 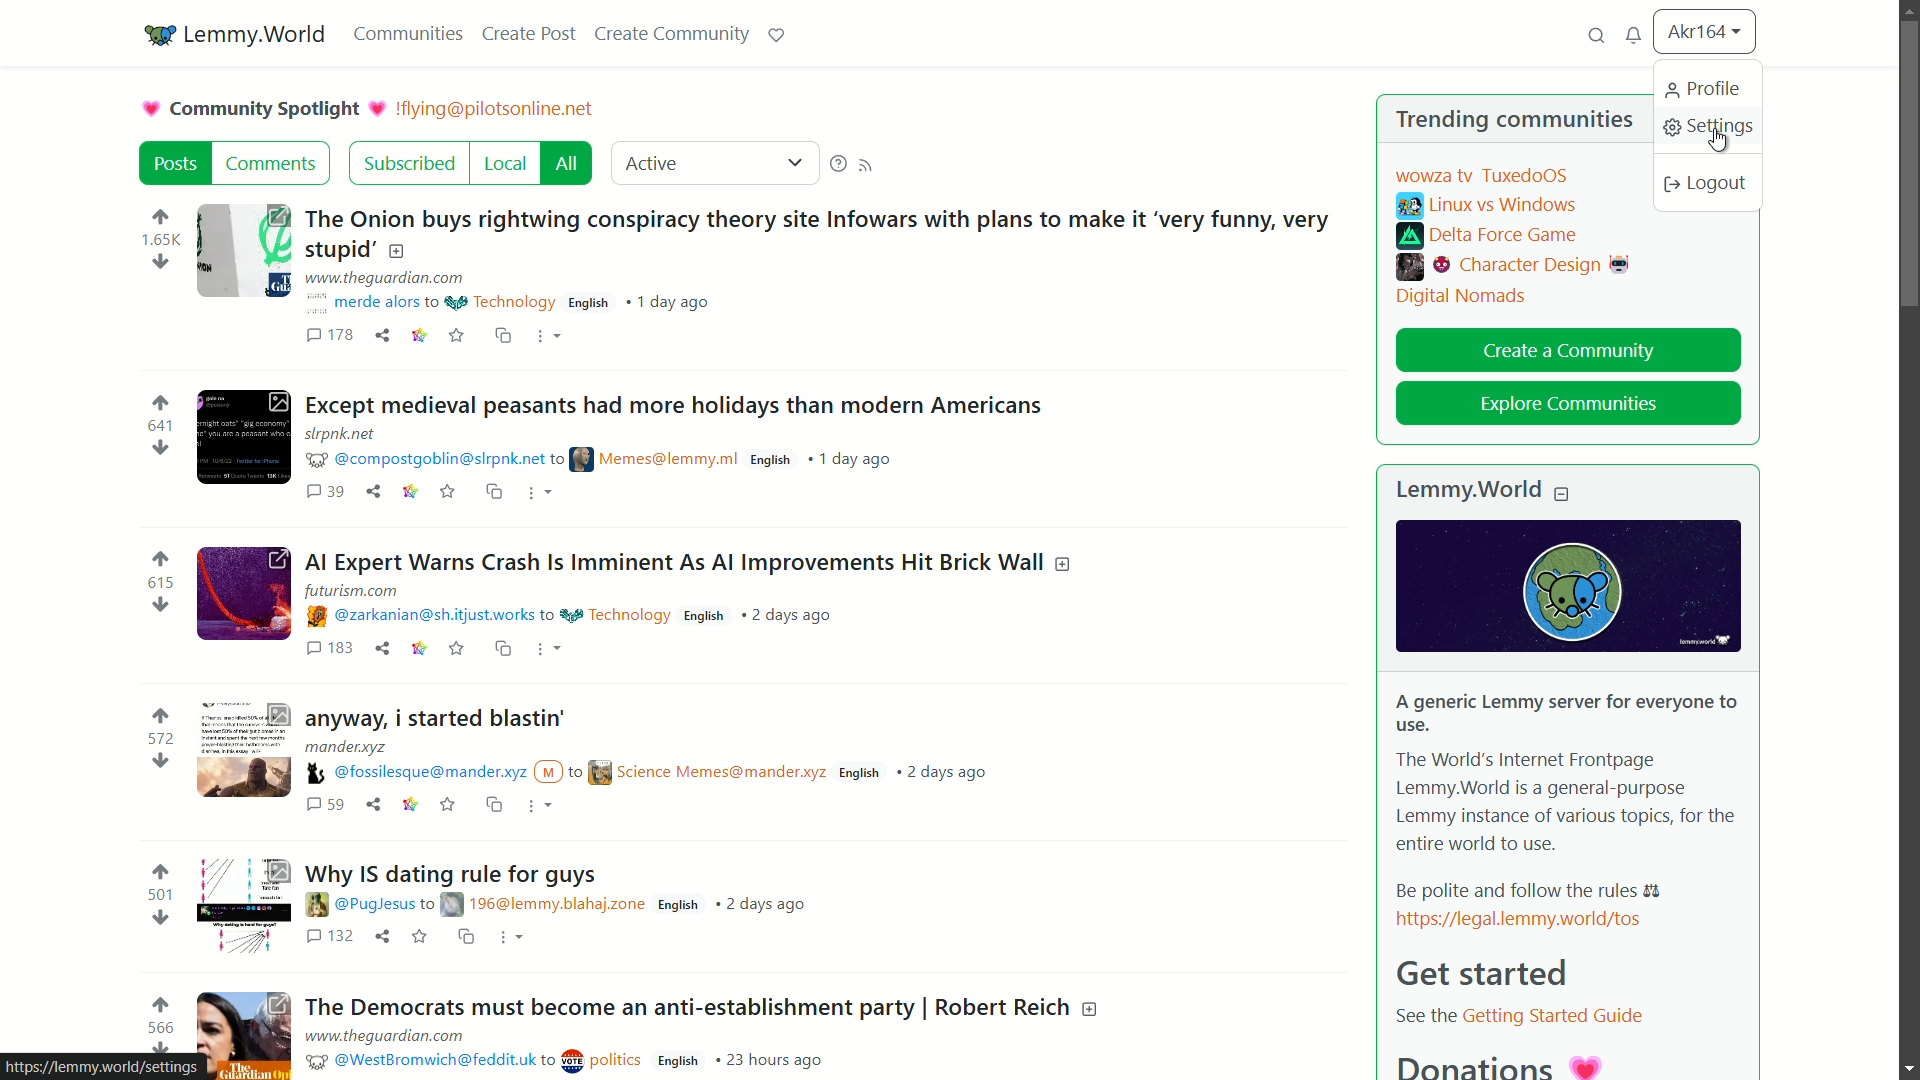 What do you see at coordinates (161, 1028) in the screenshot?
I see `number of votes` at bounding box center [161, 1028].